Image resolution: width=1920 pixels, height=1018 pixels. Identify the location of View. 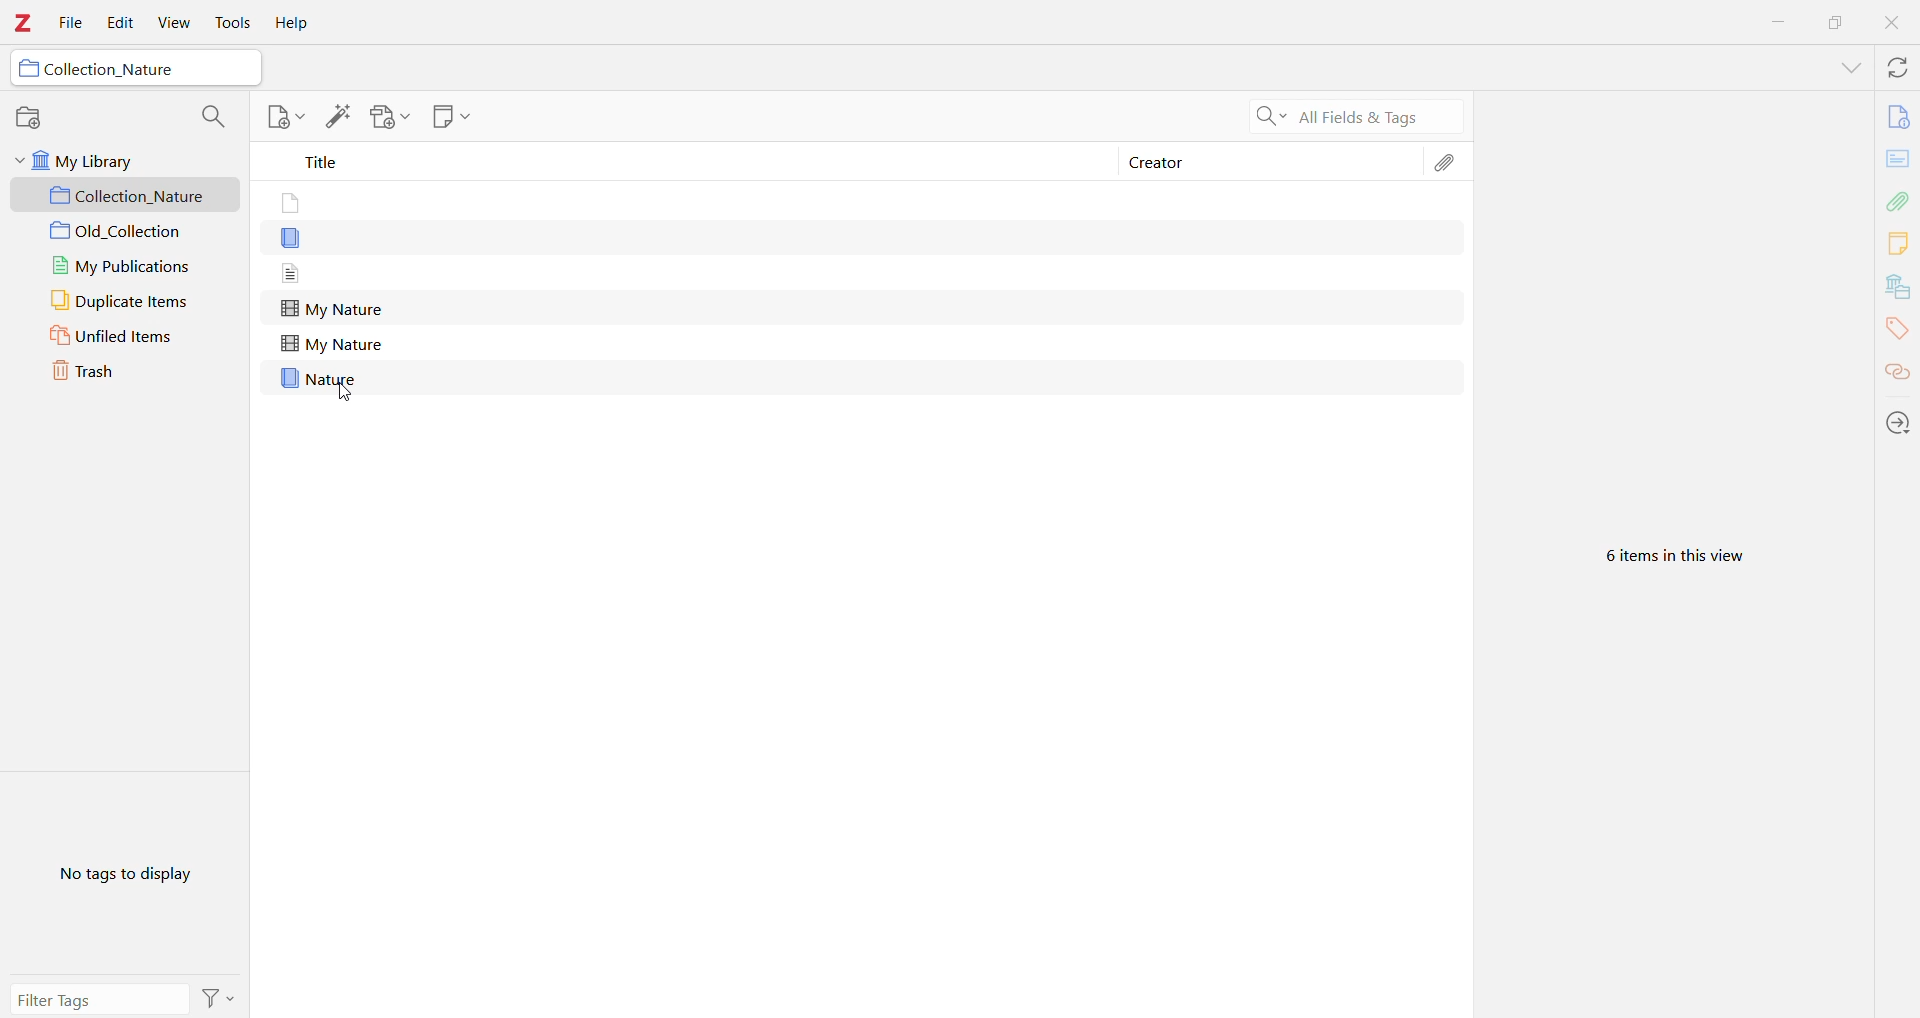
(171, 23).